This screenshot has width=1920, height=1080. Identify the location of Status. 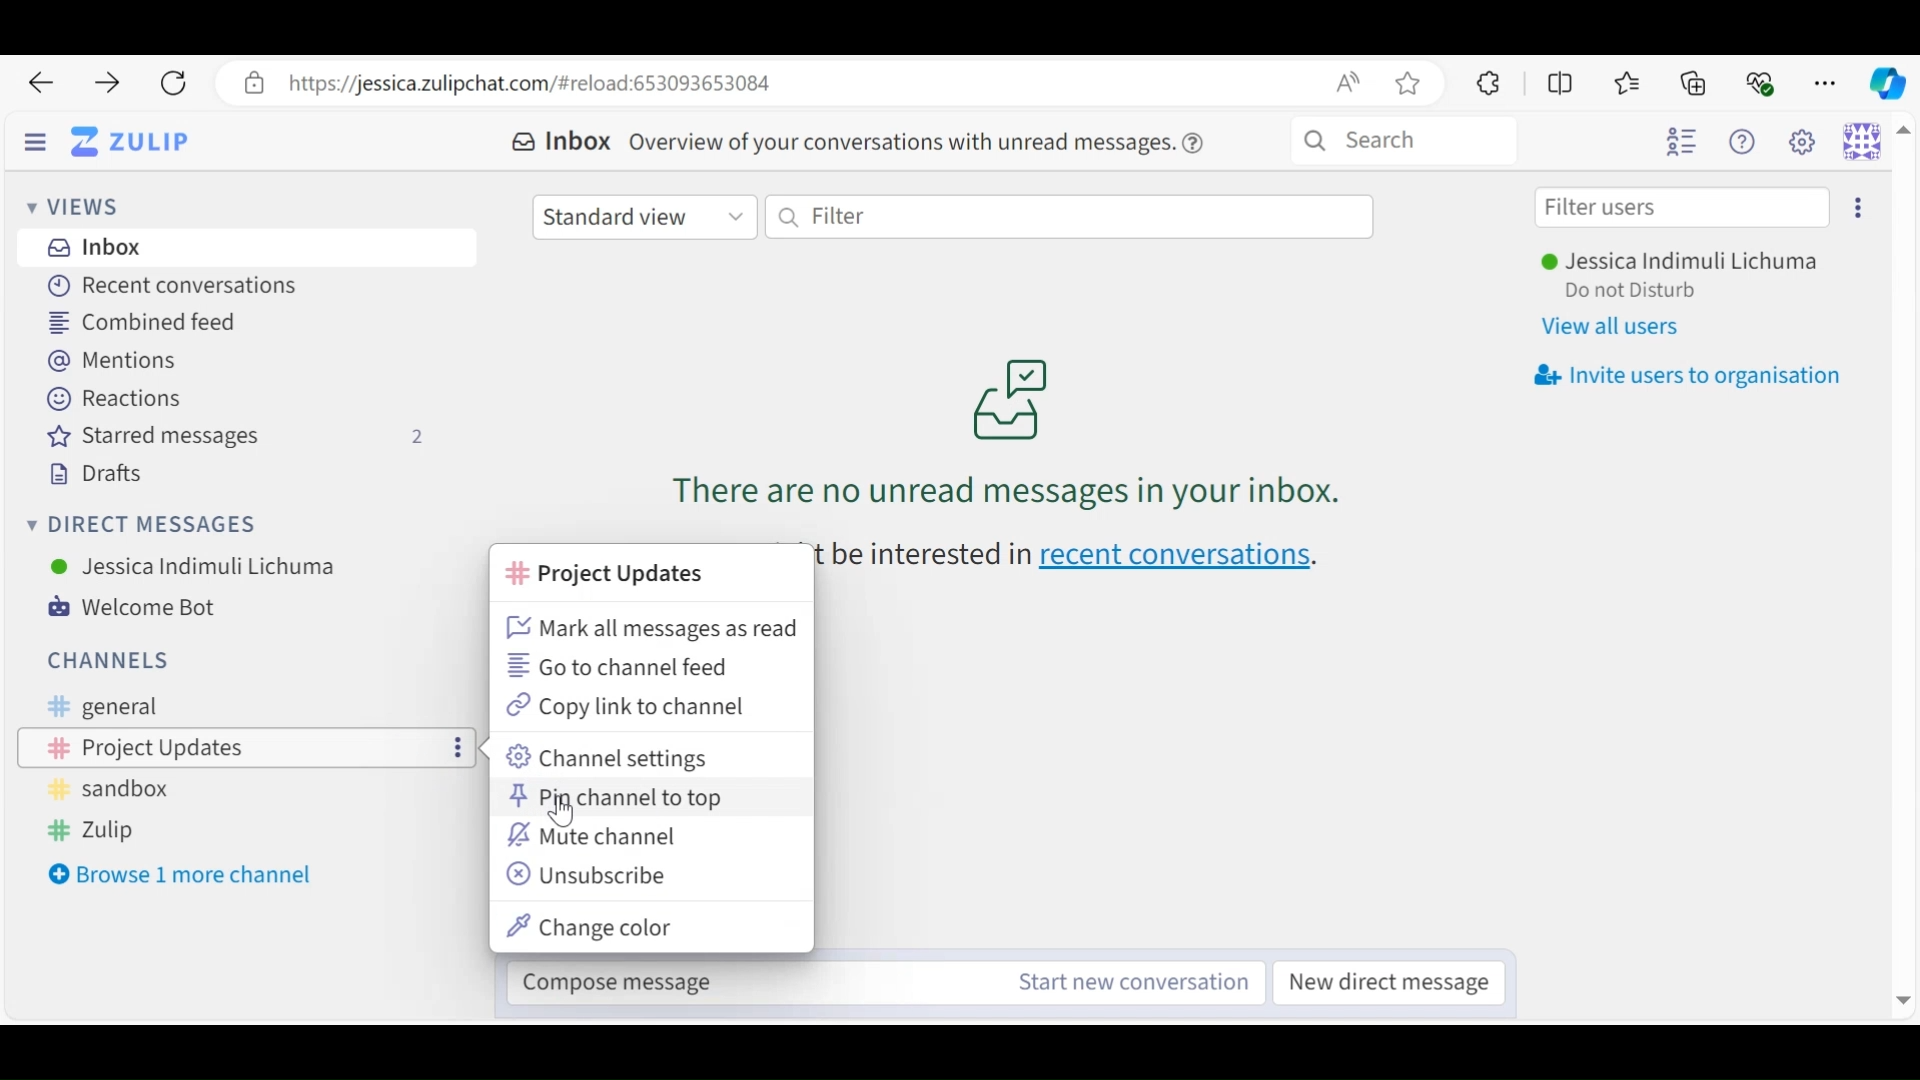
(1633, 292).